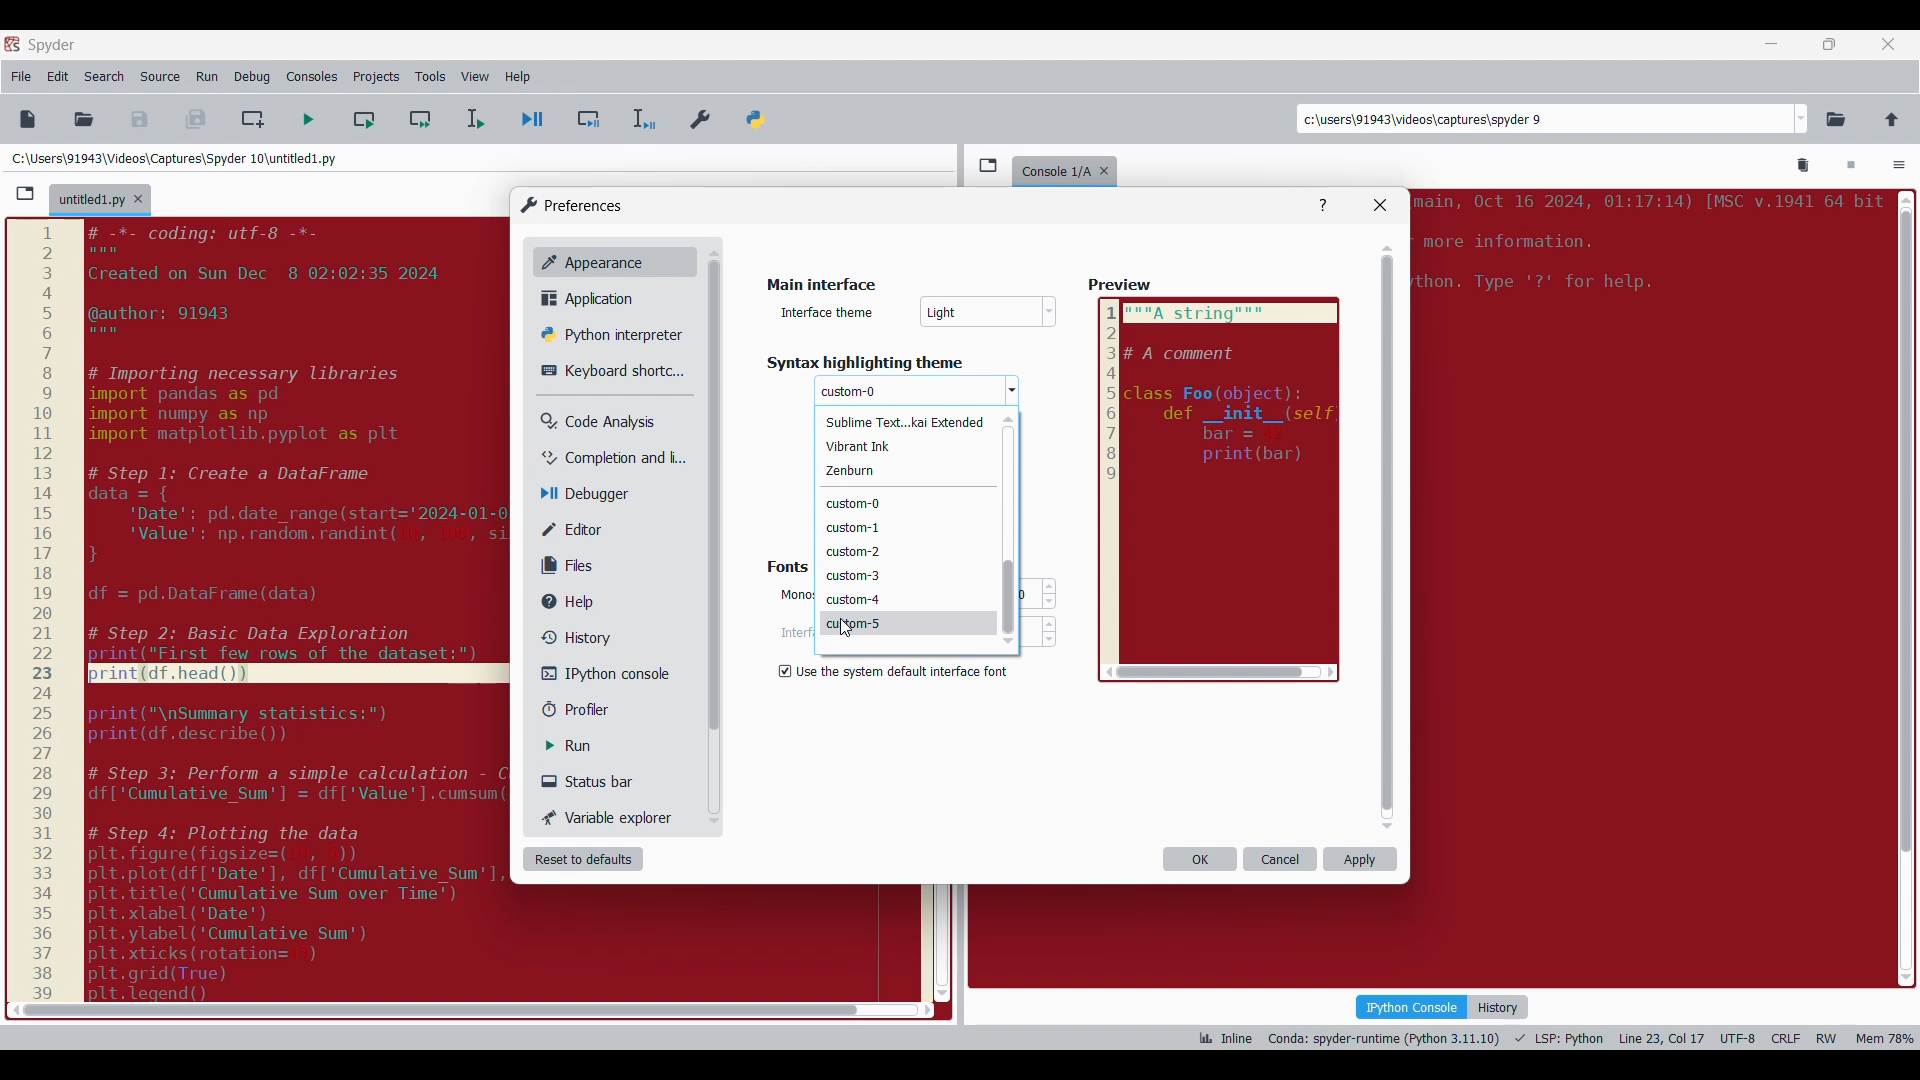 This screenshot has width=1920, height=1080. Describe the element at coordinates (988, 165) in the screenshot. I see `Browse tabs` at that location.